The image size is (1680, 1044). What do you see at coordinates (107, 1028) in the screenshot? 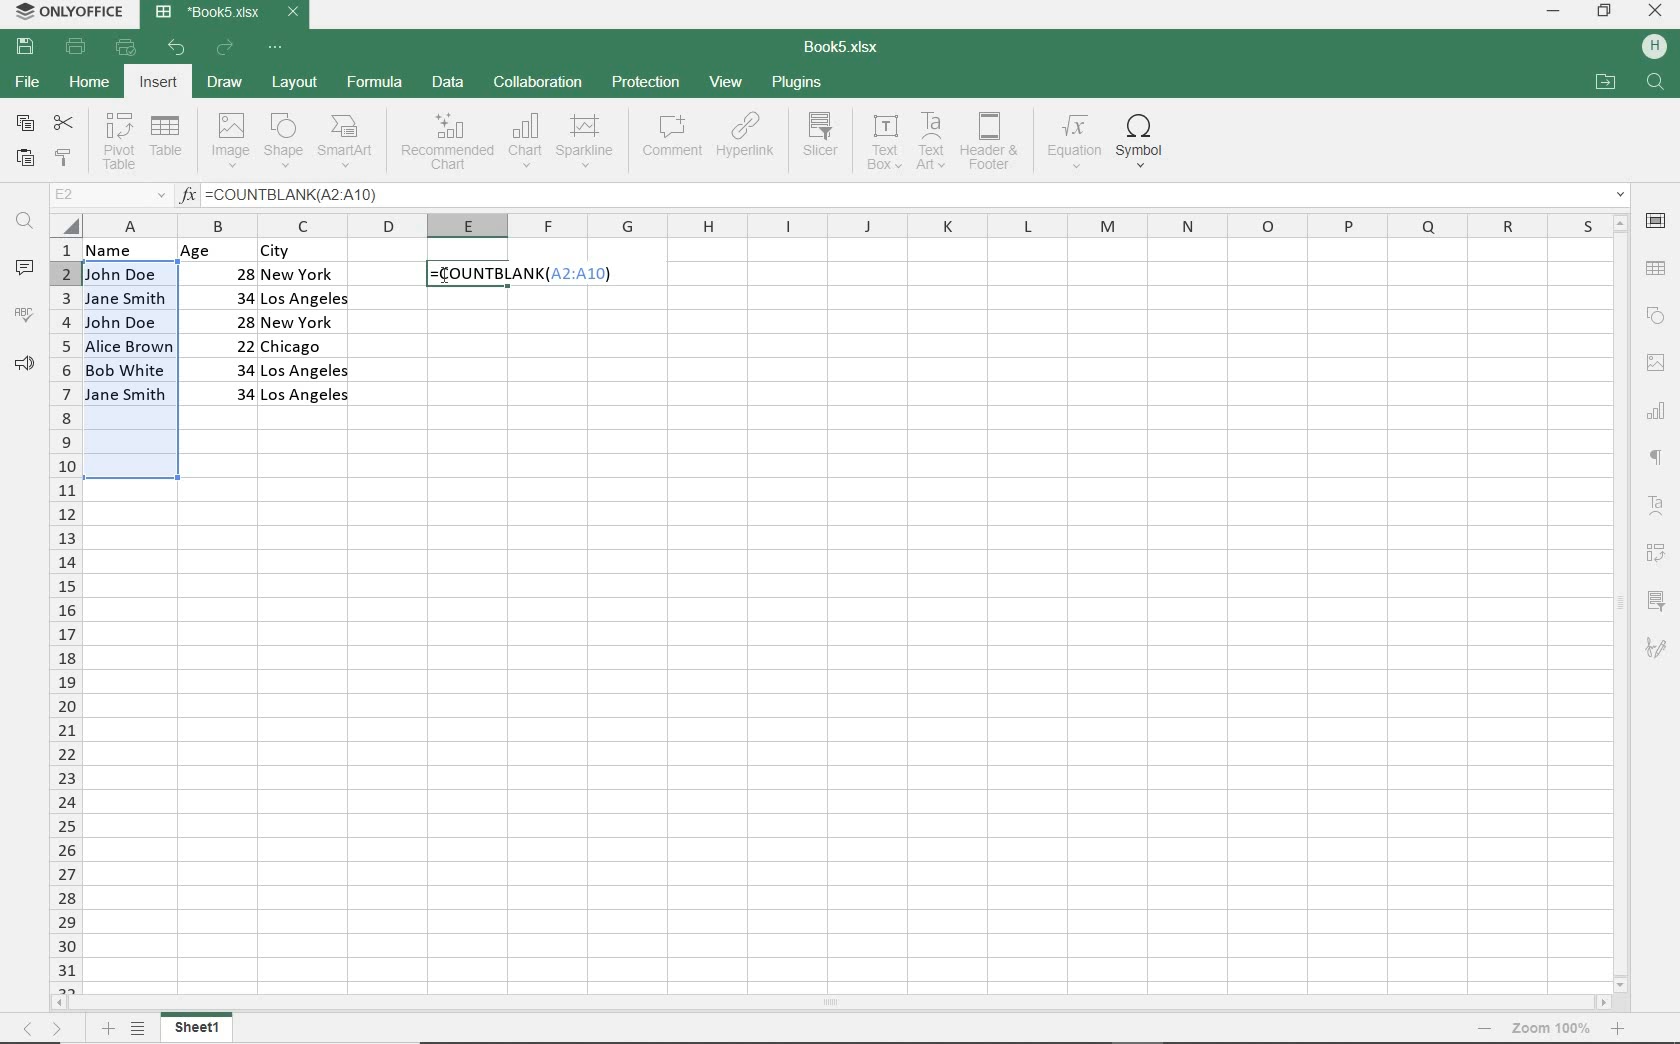
I see `ADD SHEETS` at bounding box center [107, 1028].